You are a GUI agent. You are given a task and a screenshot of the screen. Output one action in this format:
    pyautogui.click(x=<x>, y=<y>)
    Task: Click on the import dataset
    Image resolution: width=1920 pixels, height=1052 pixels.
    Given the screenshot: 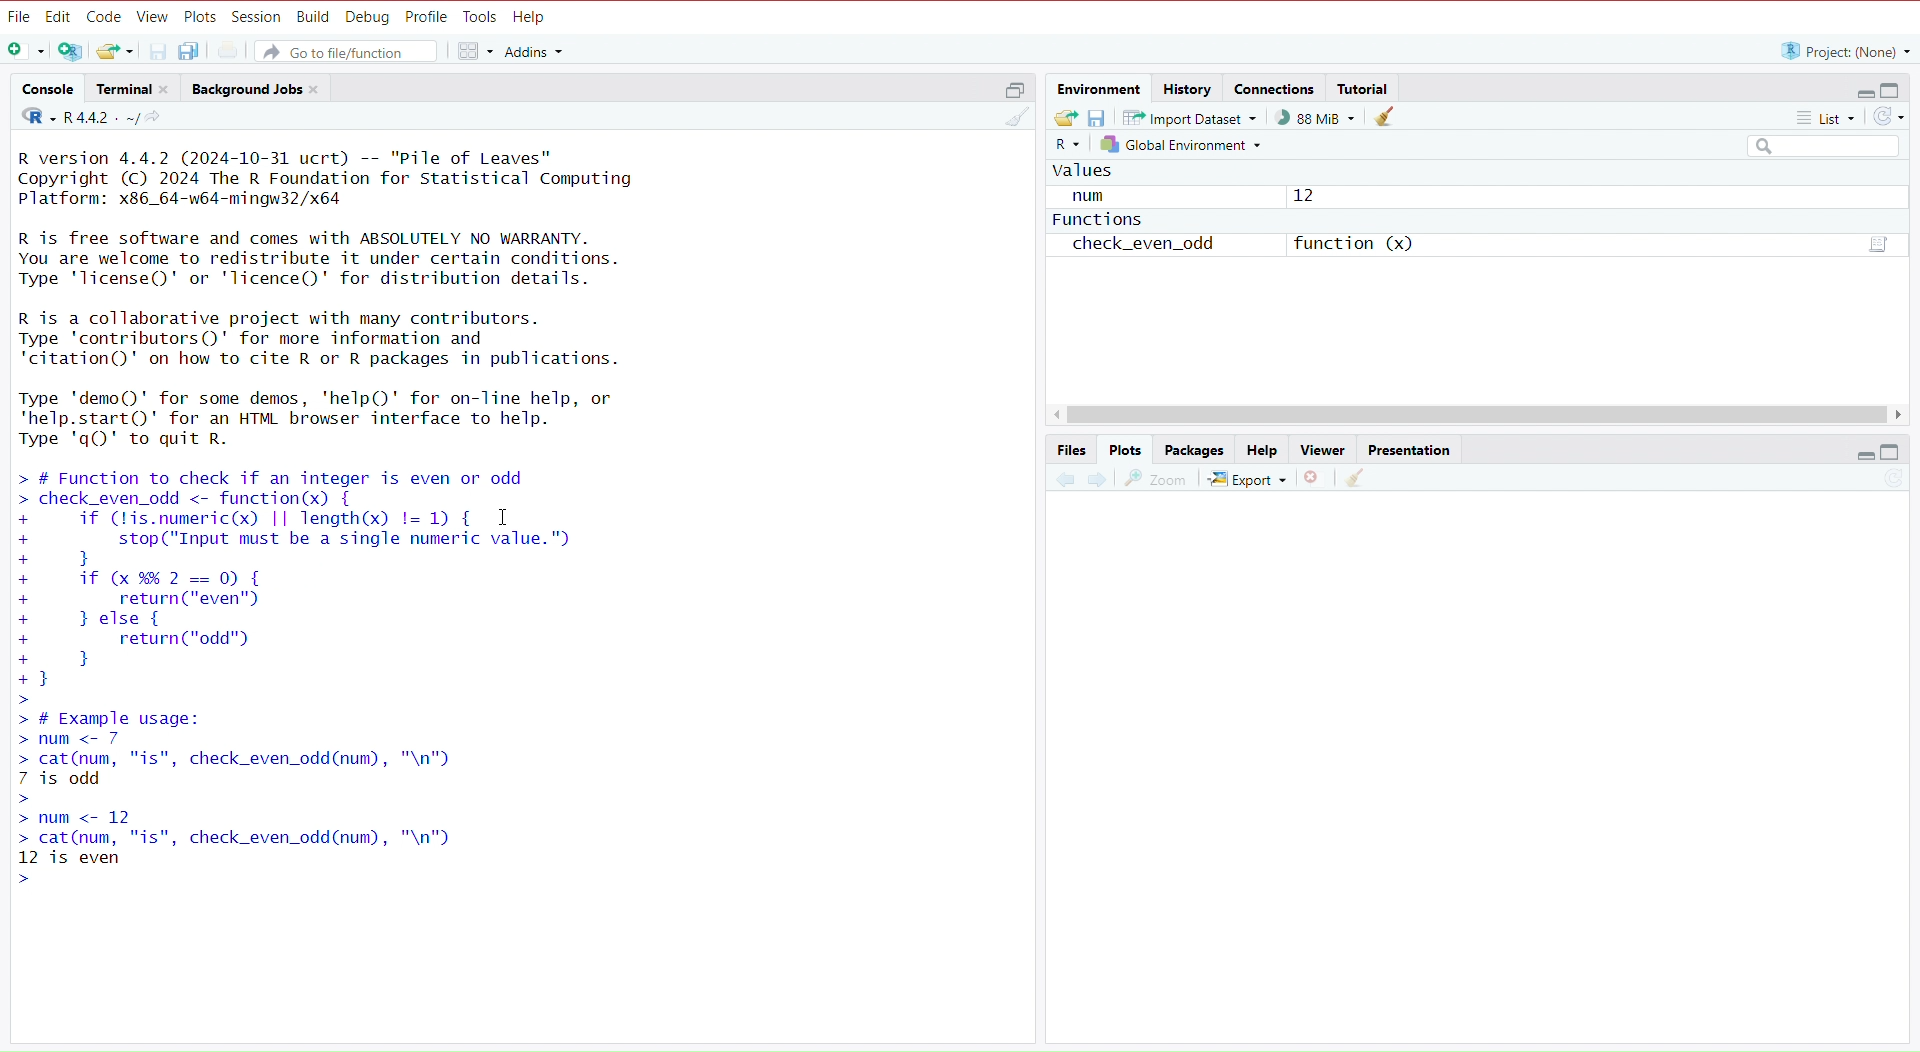 What is the action you would take?
    pyautogui.click(x=1196, y=117)
    